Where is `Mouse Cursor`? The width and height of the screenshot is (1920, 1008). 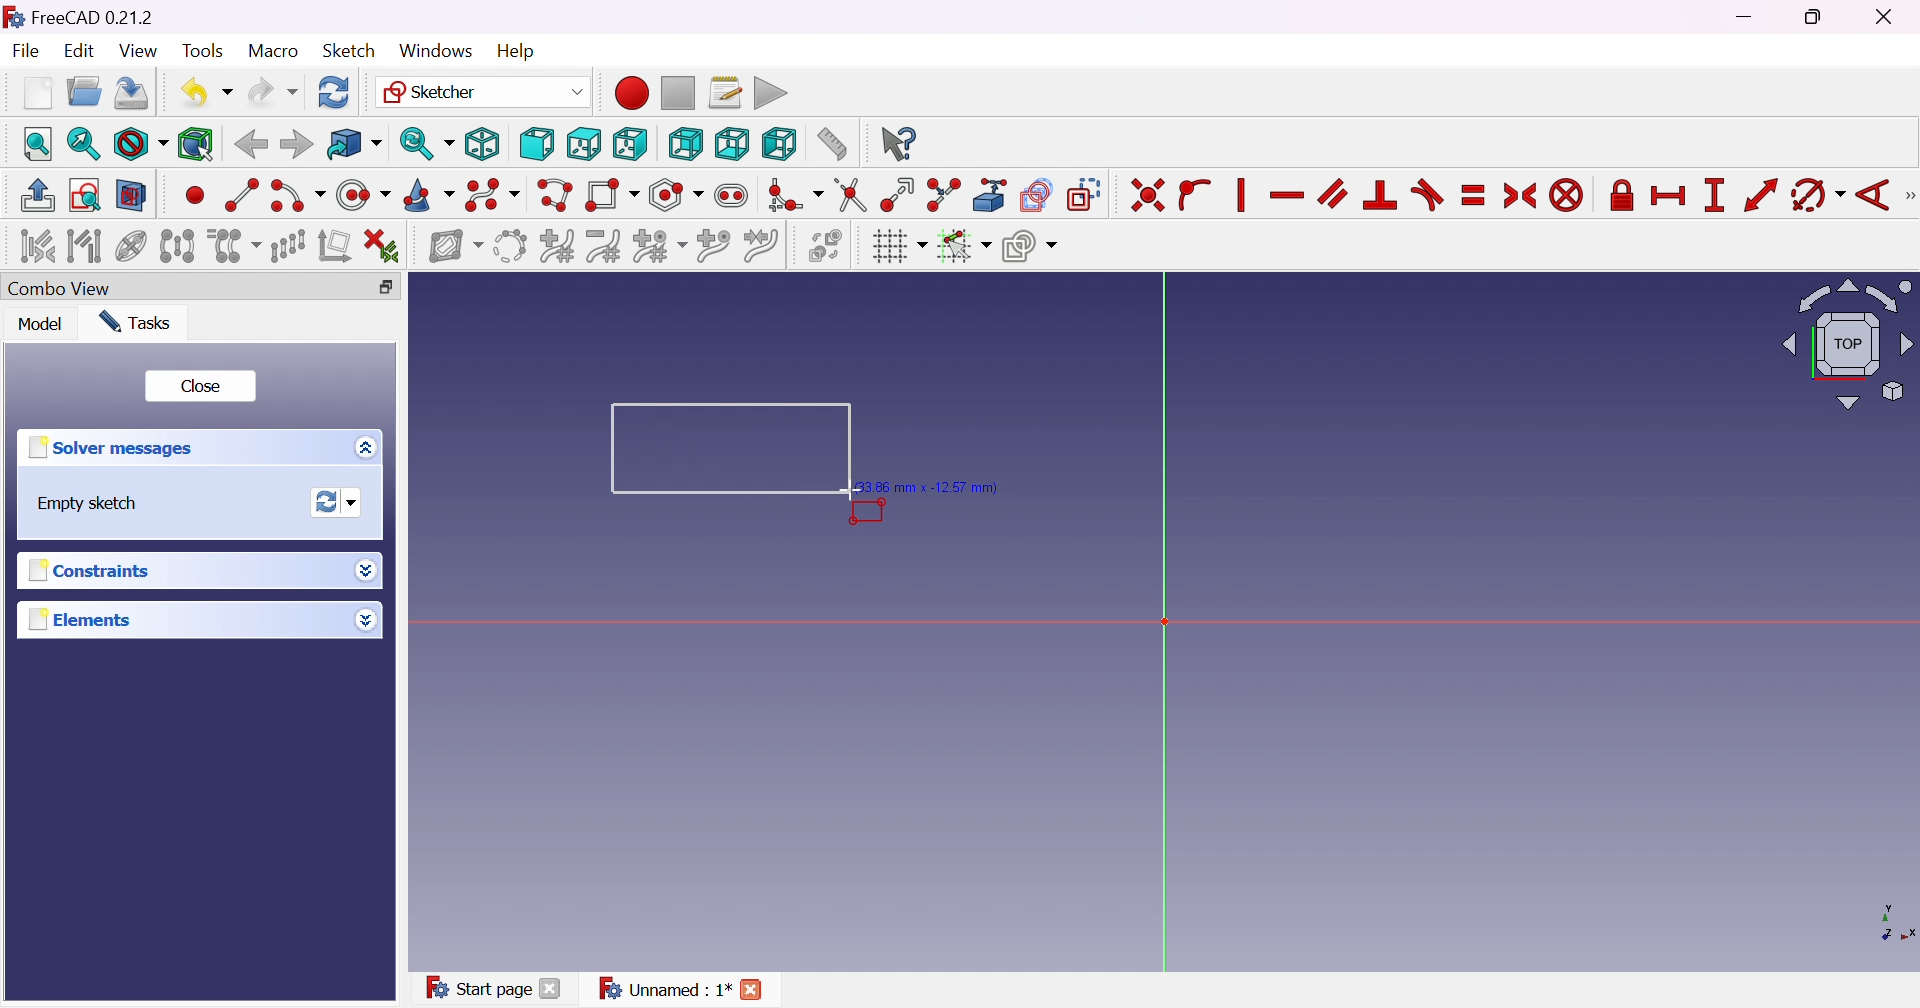
Mouse Cursor is located at coordinates (850, 494).